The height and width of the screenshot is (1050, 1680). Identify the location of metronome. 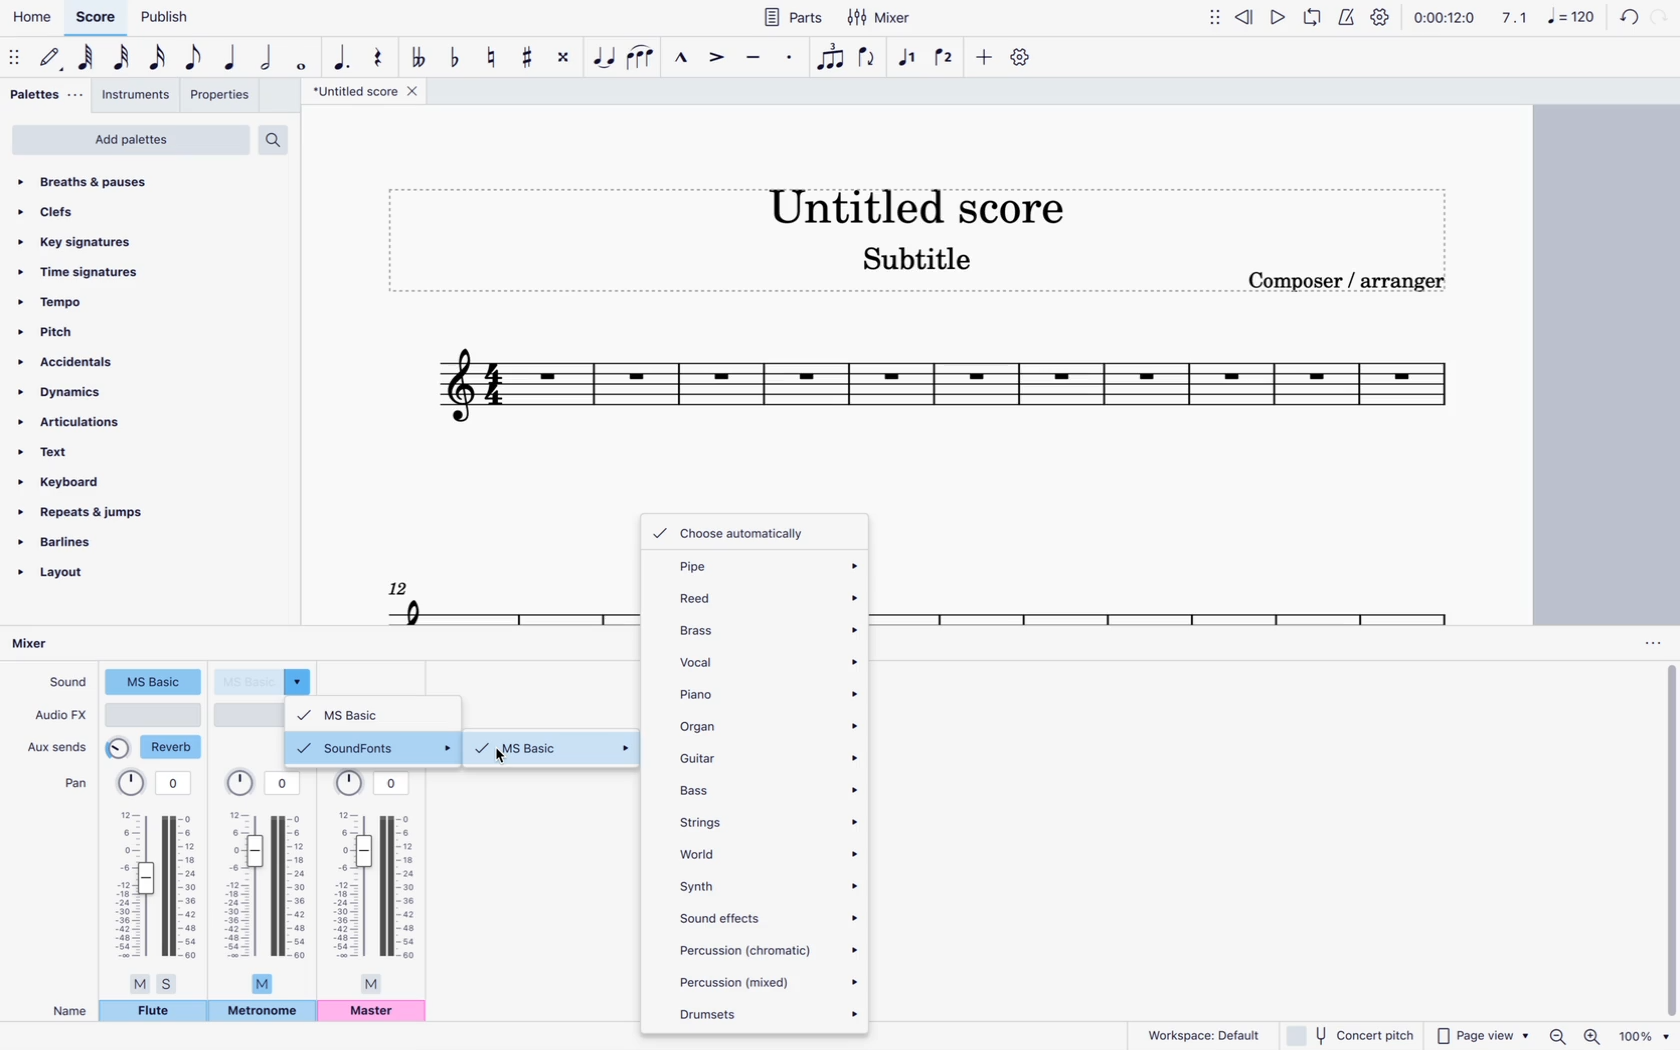
(1350, 17).